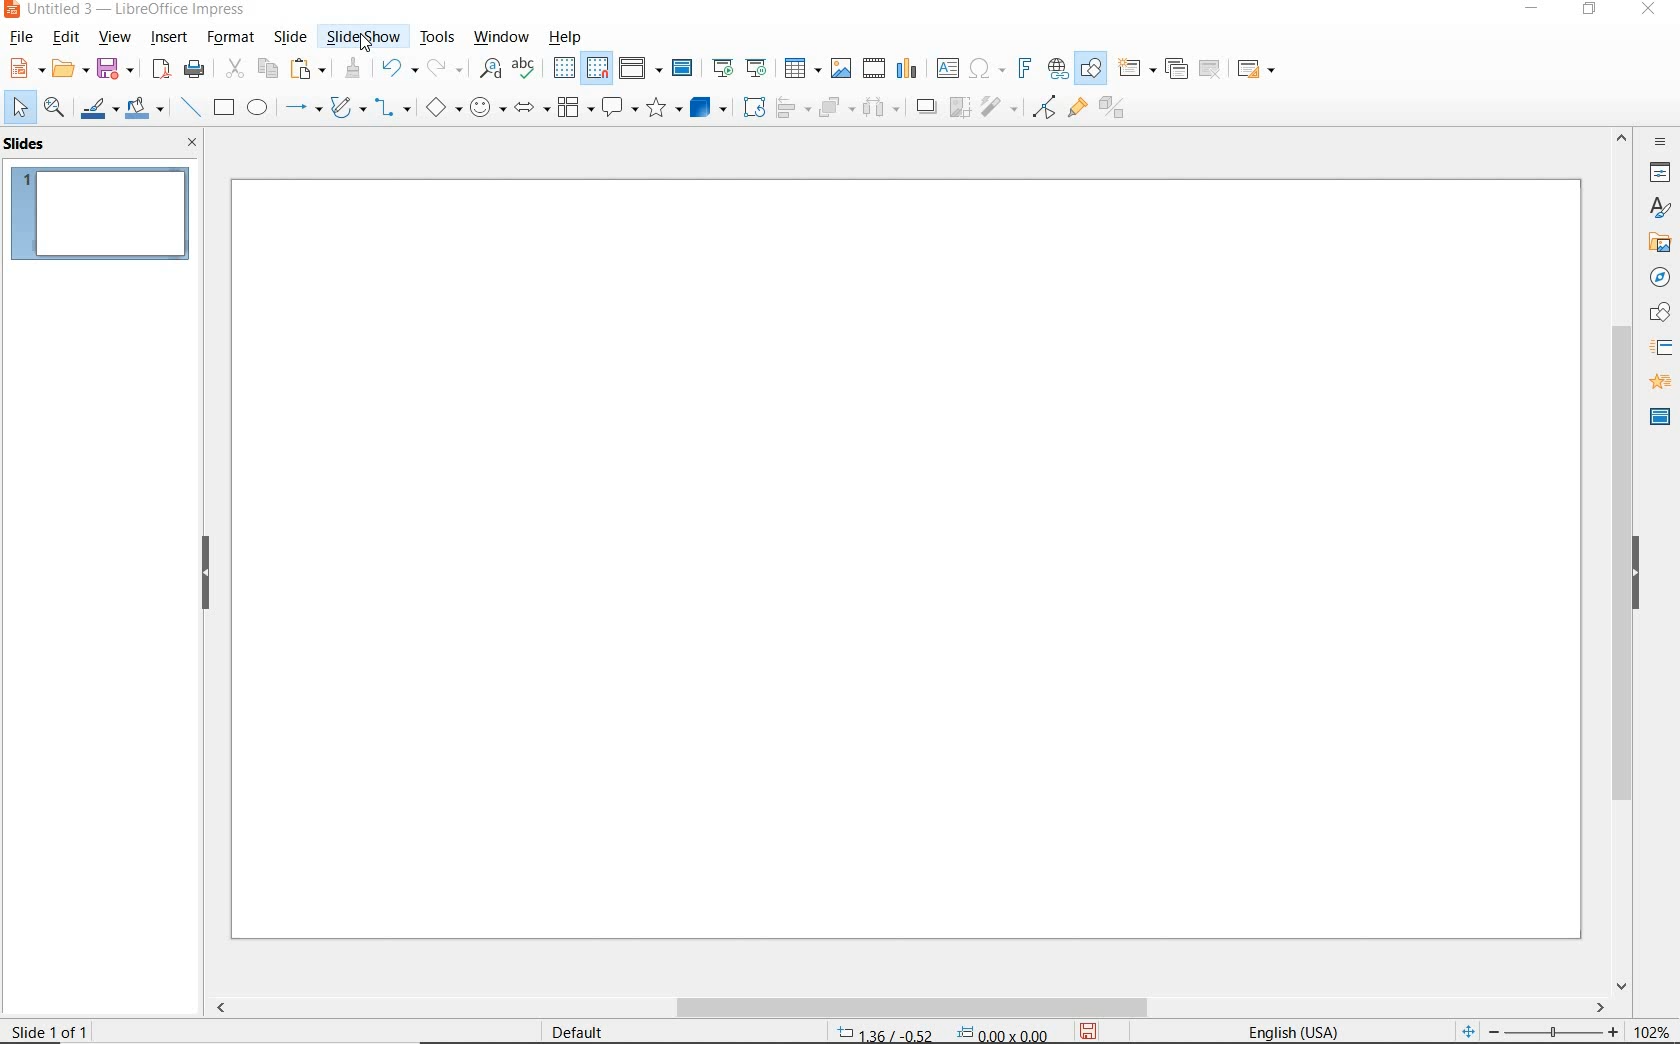 Image resolution: width=1680 pixels, height=1044 pixels. I want to click on GALLERY, so click(1659, 242).